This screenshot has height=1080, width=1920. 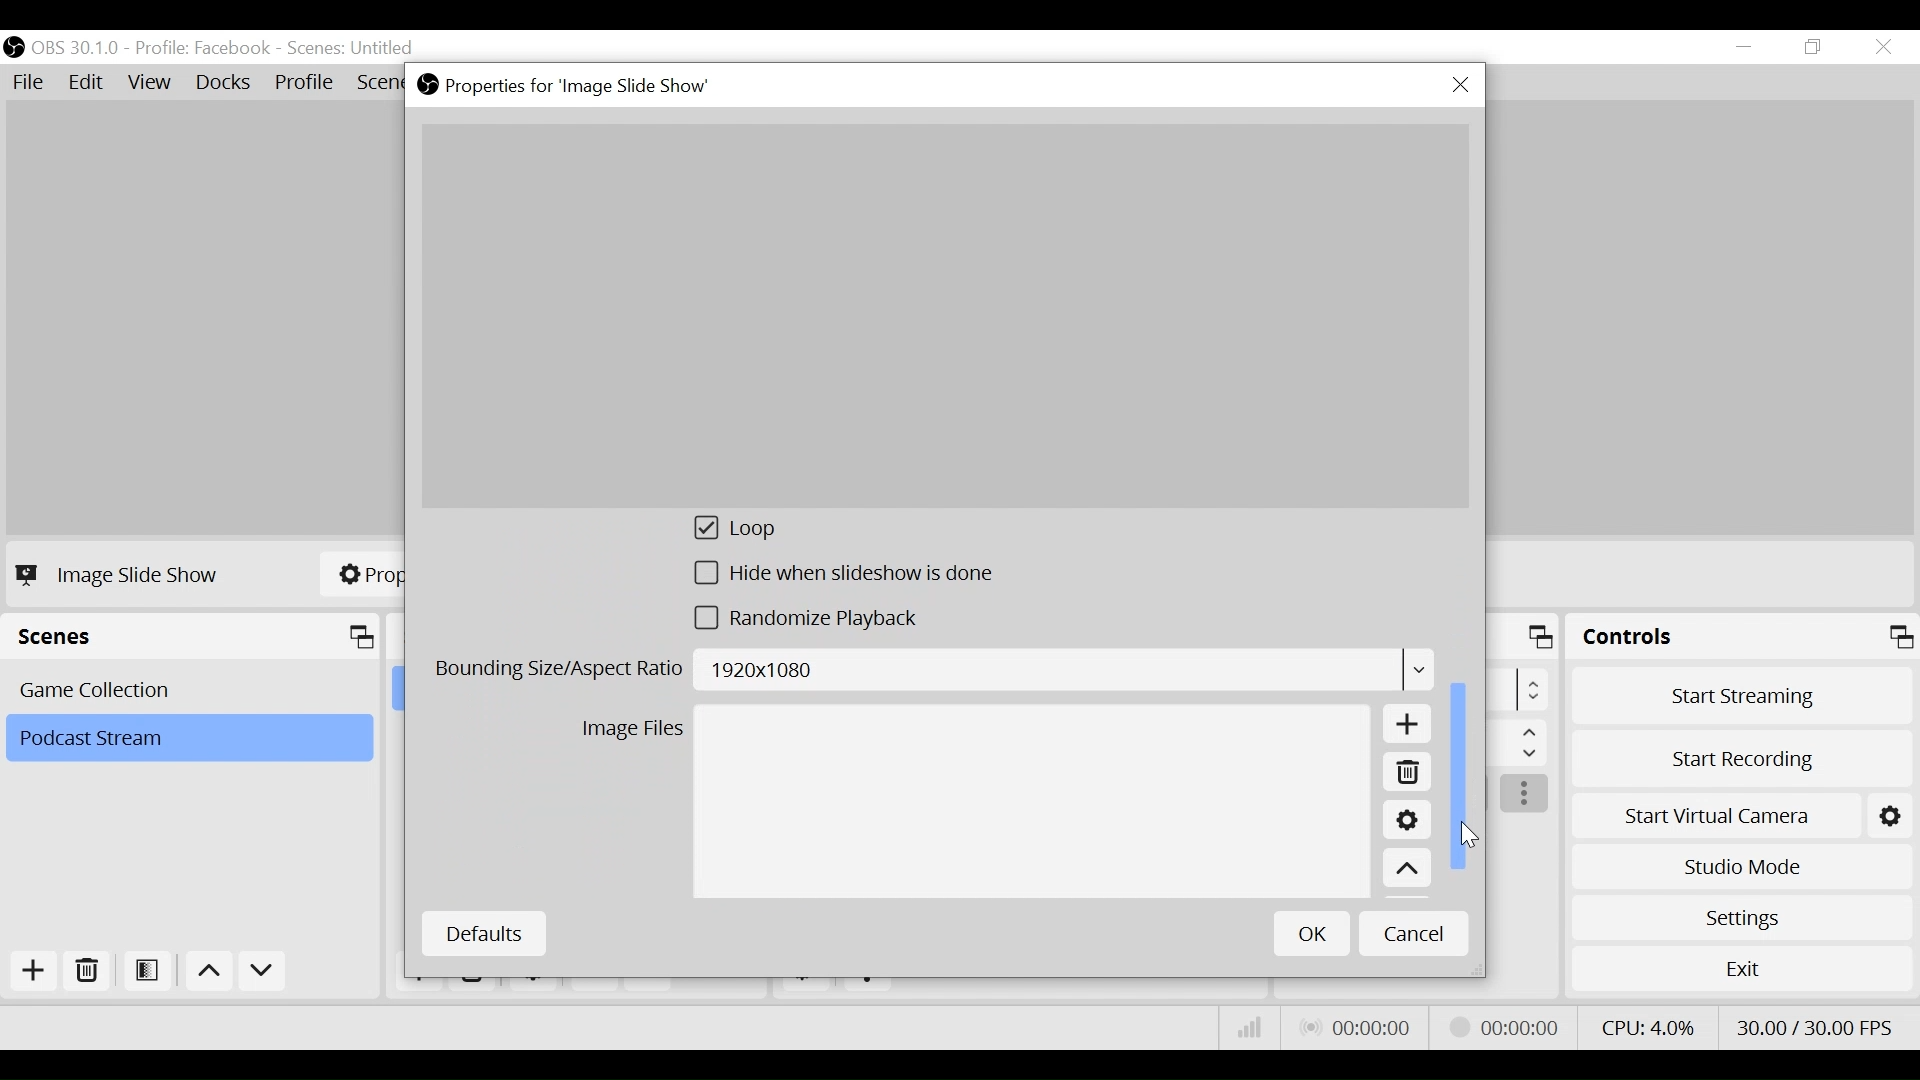 What do you see at coordinates (225, 84) in the screenshot?
I see `Docks` at bounding box center [225, 84].